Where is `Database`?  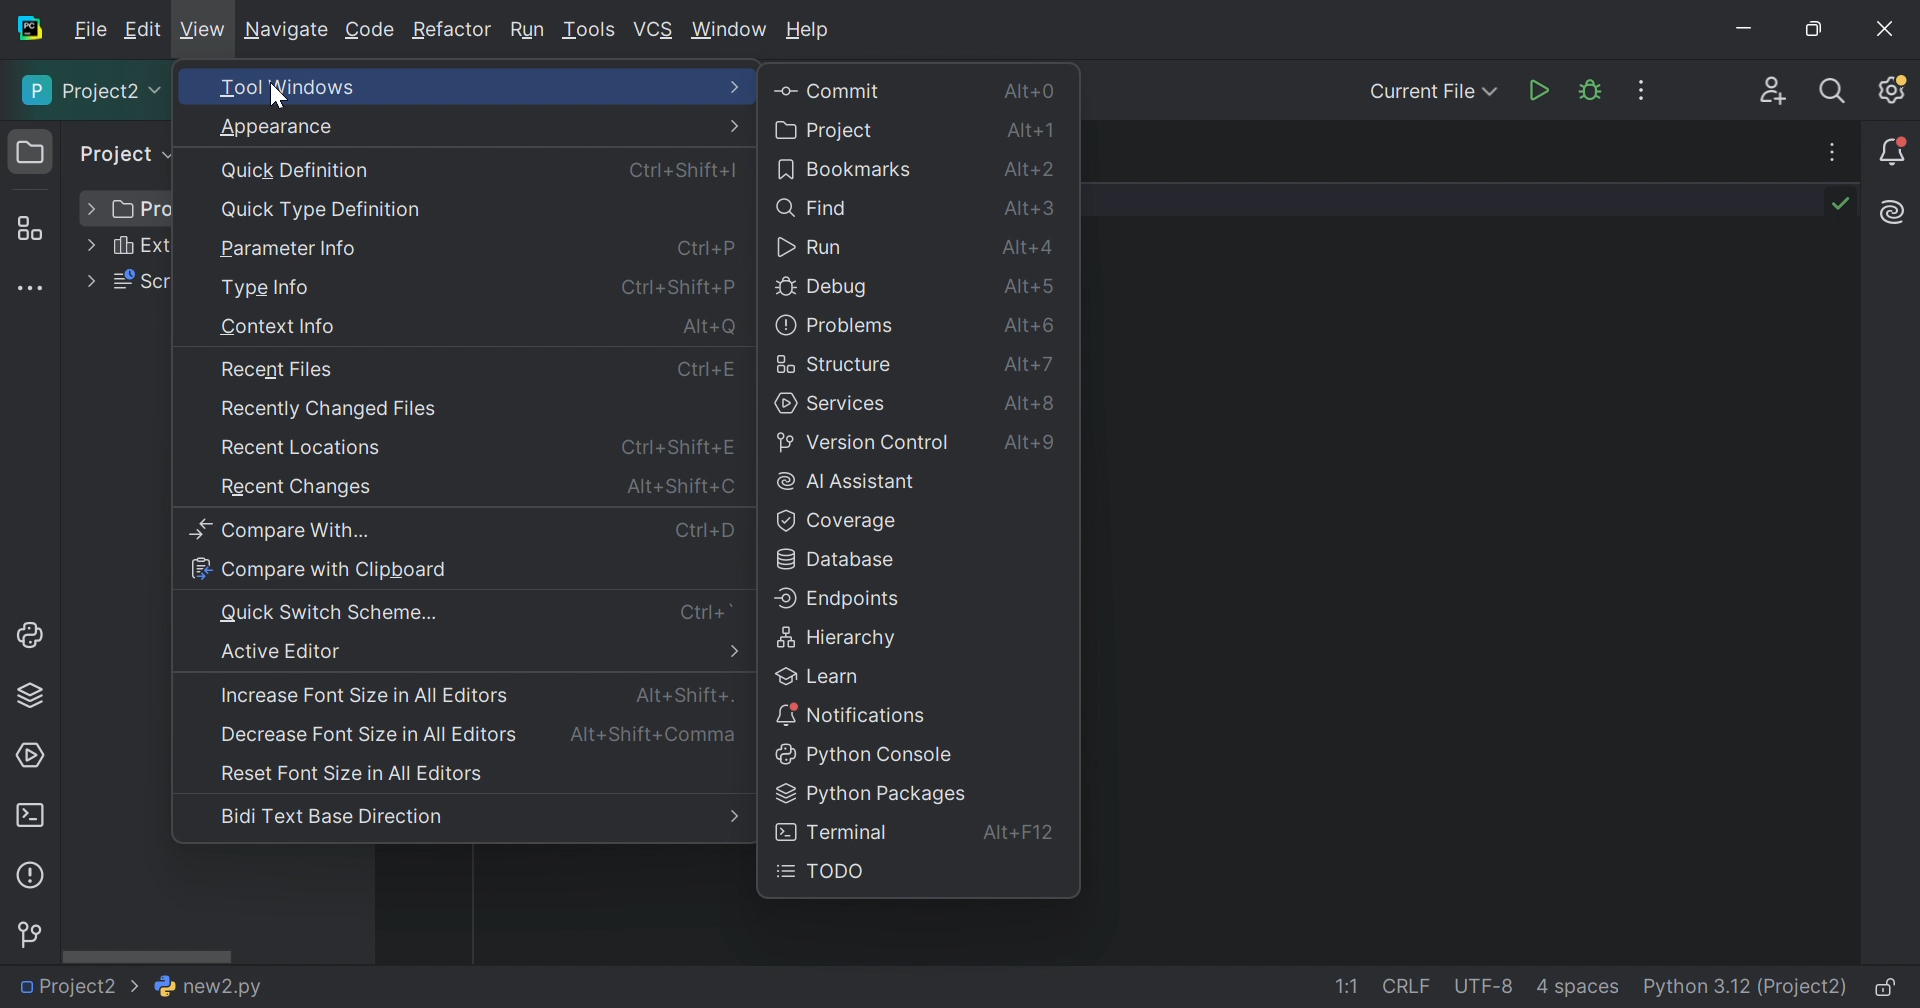
Database is located at coordinates (843, 562).